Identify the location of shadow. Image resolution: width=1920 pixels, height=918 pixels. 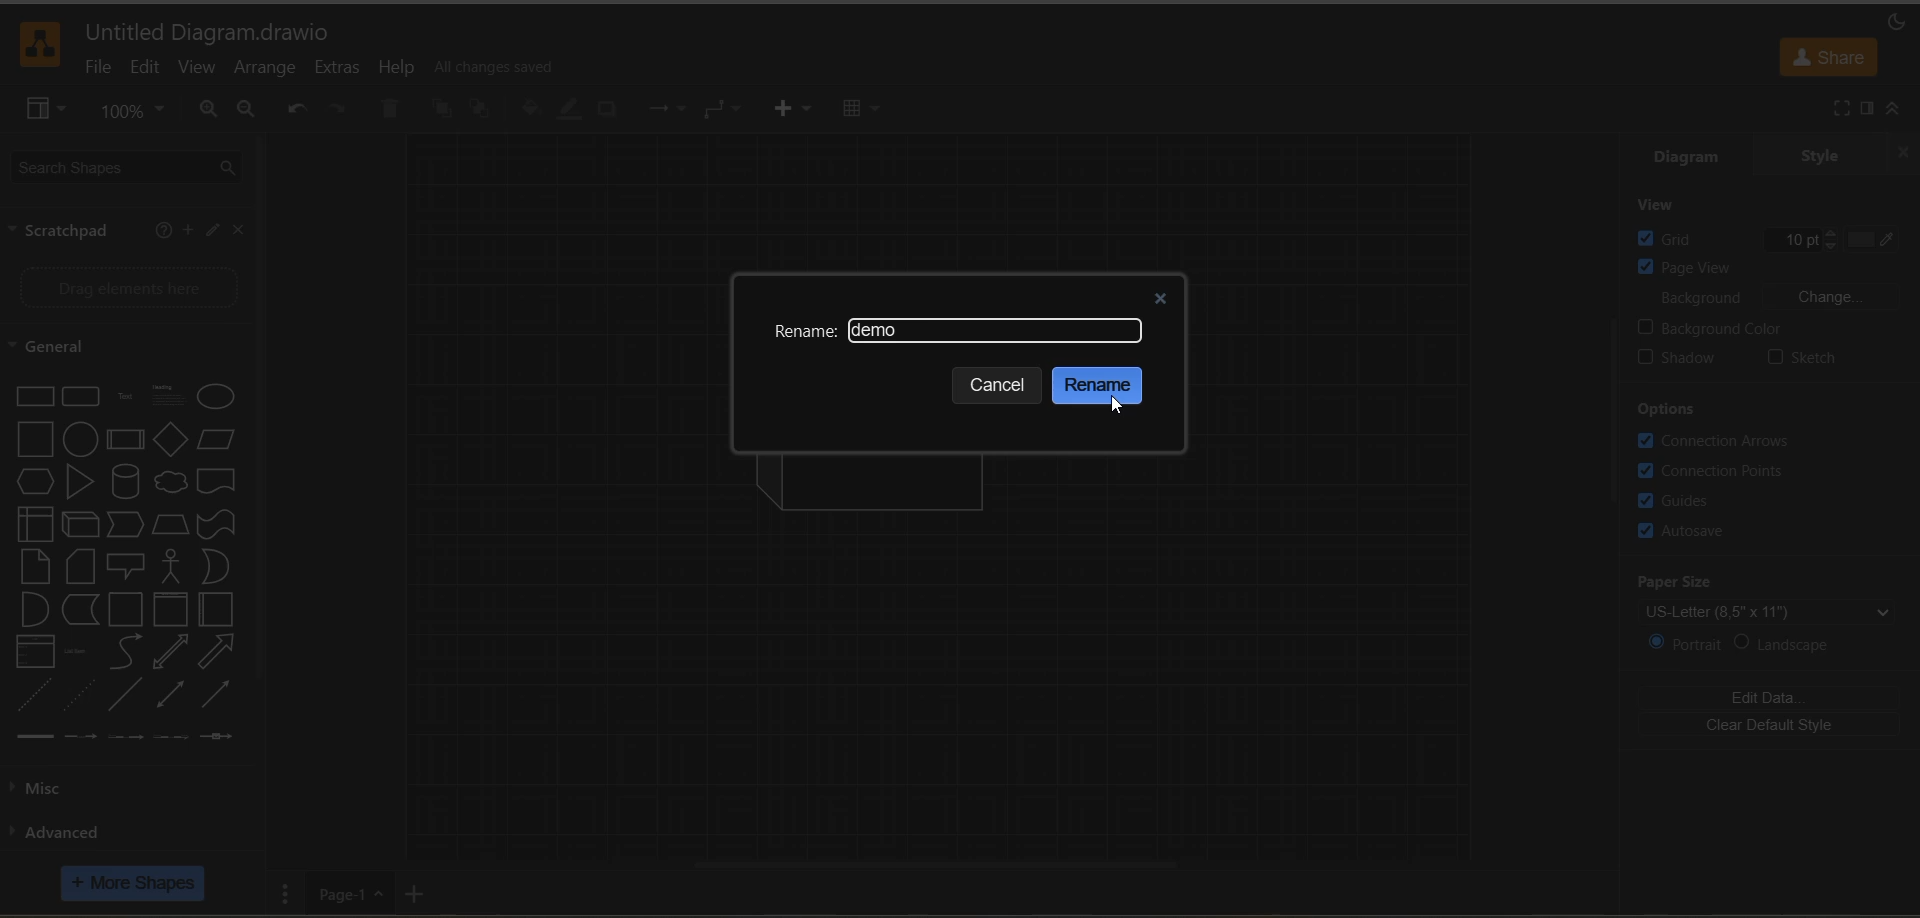
(607, 112).